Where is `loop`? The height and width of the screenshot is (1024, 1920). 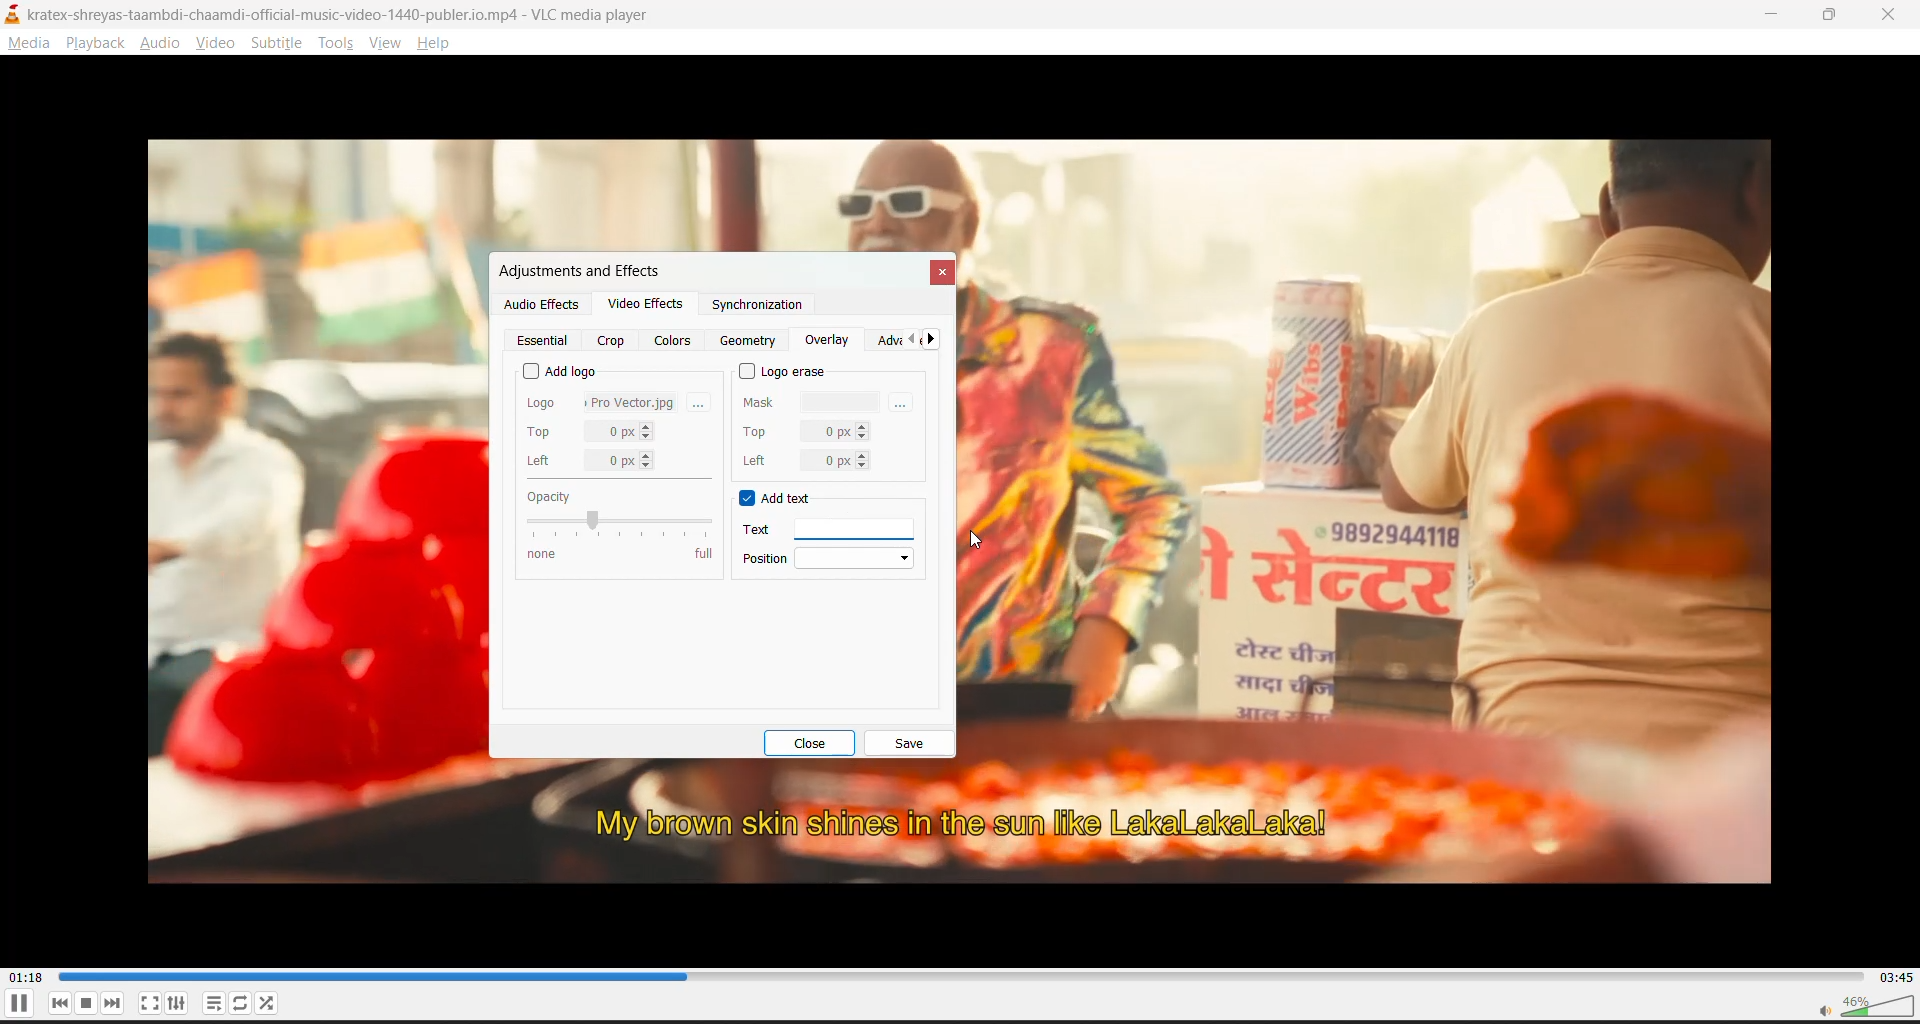
loop is located at coordinates (240, 1004).